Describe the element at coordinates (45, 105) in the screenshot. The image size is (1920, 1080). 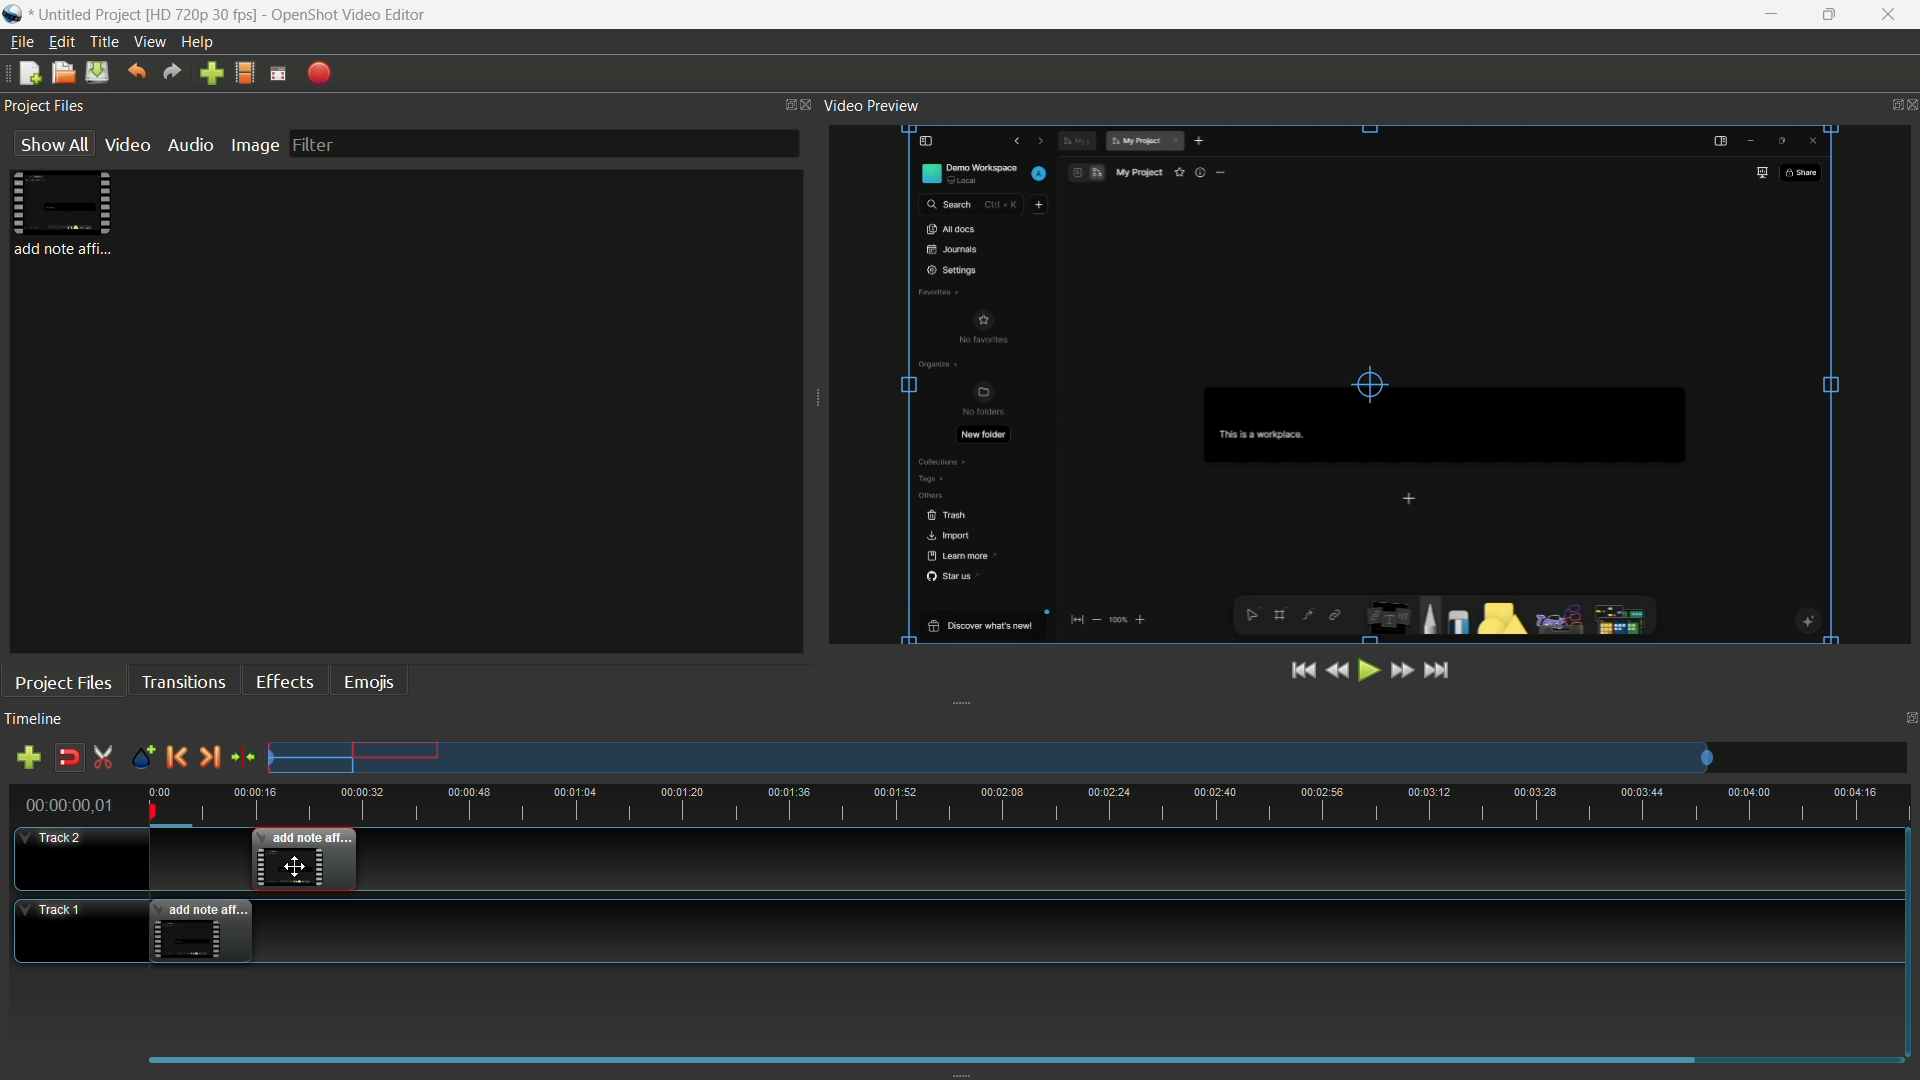
I see `project files` at that location.